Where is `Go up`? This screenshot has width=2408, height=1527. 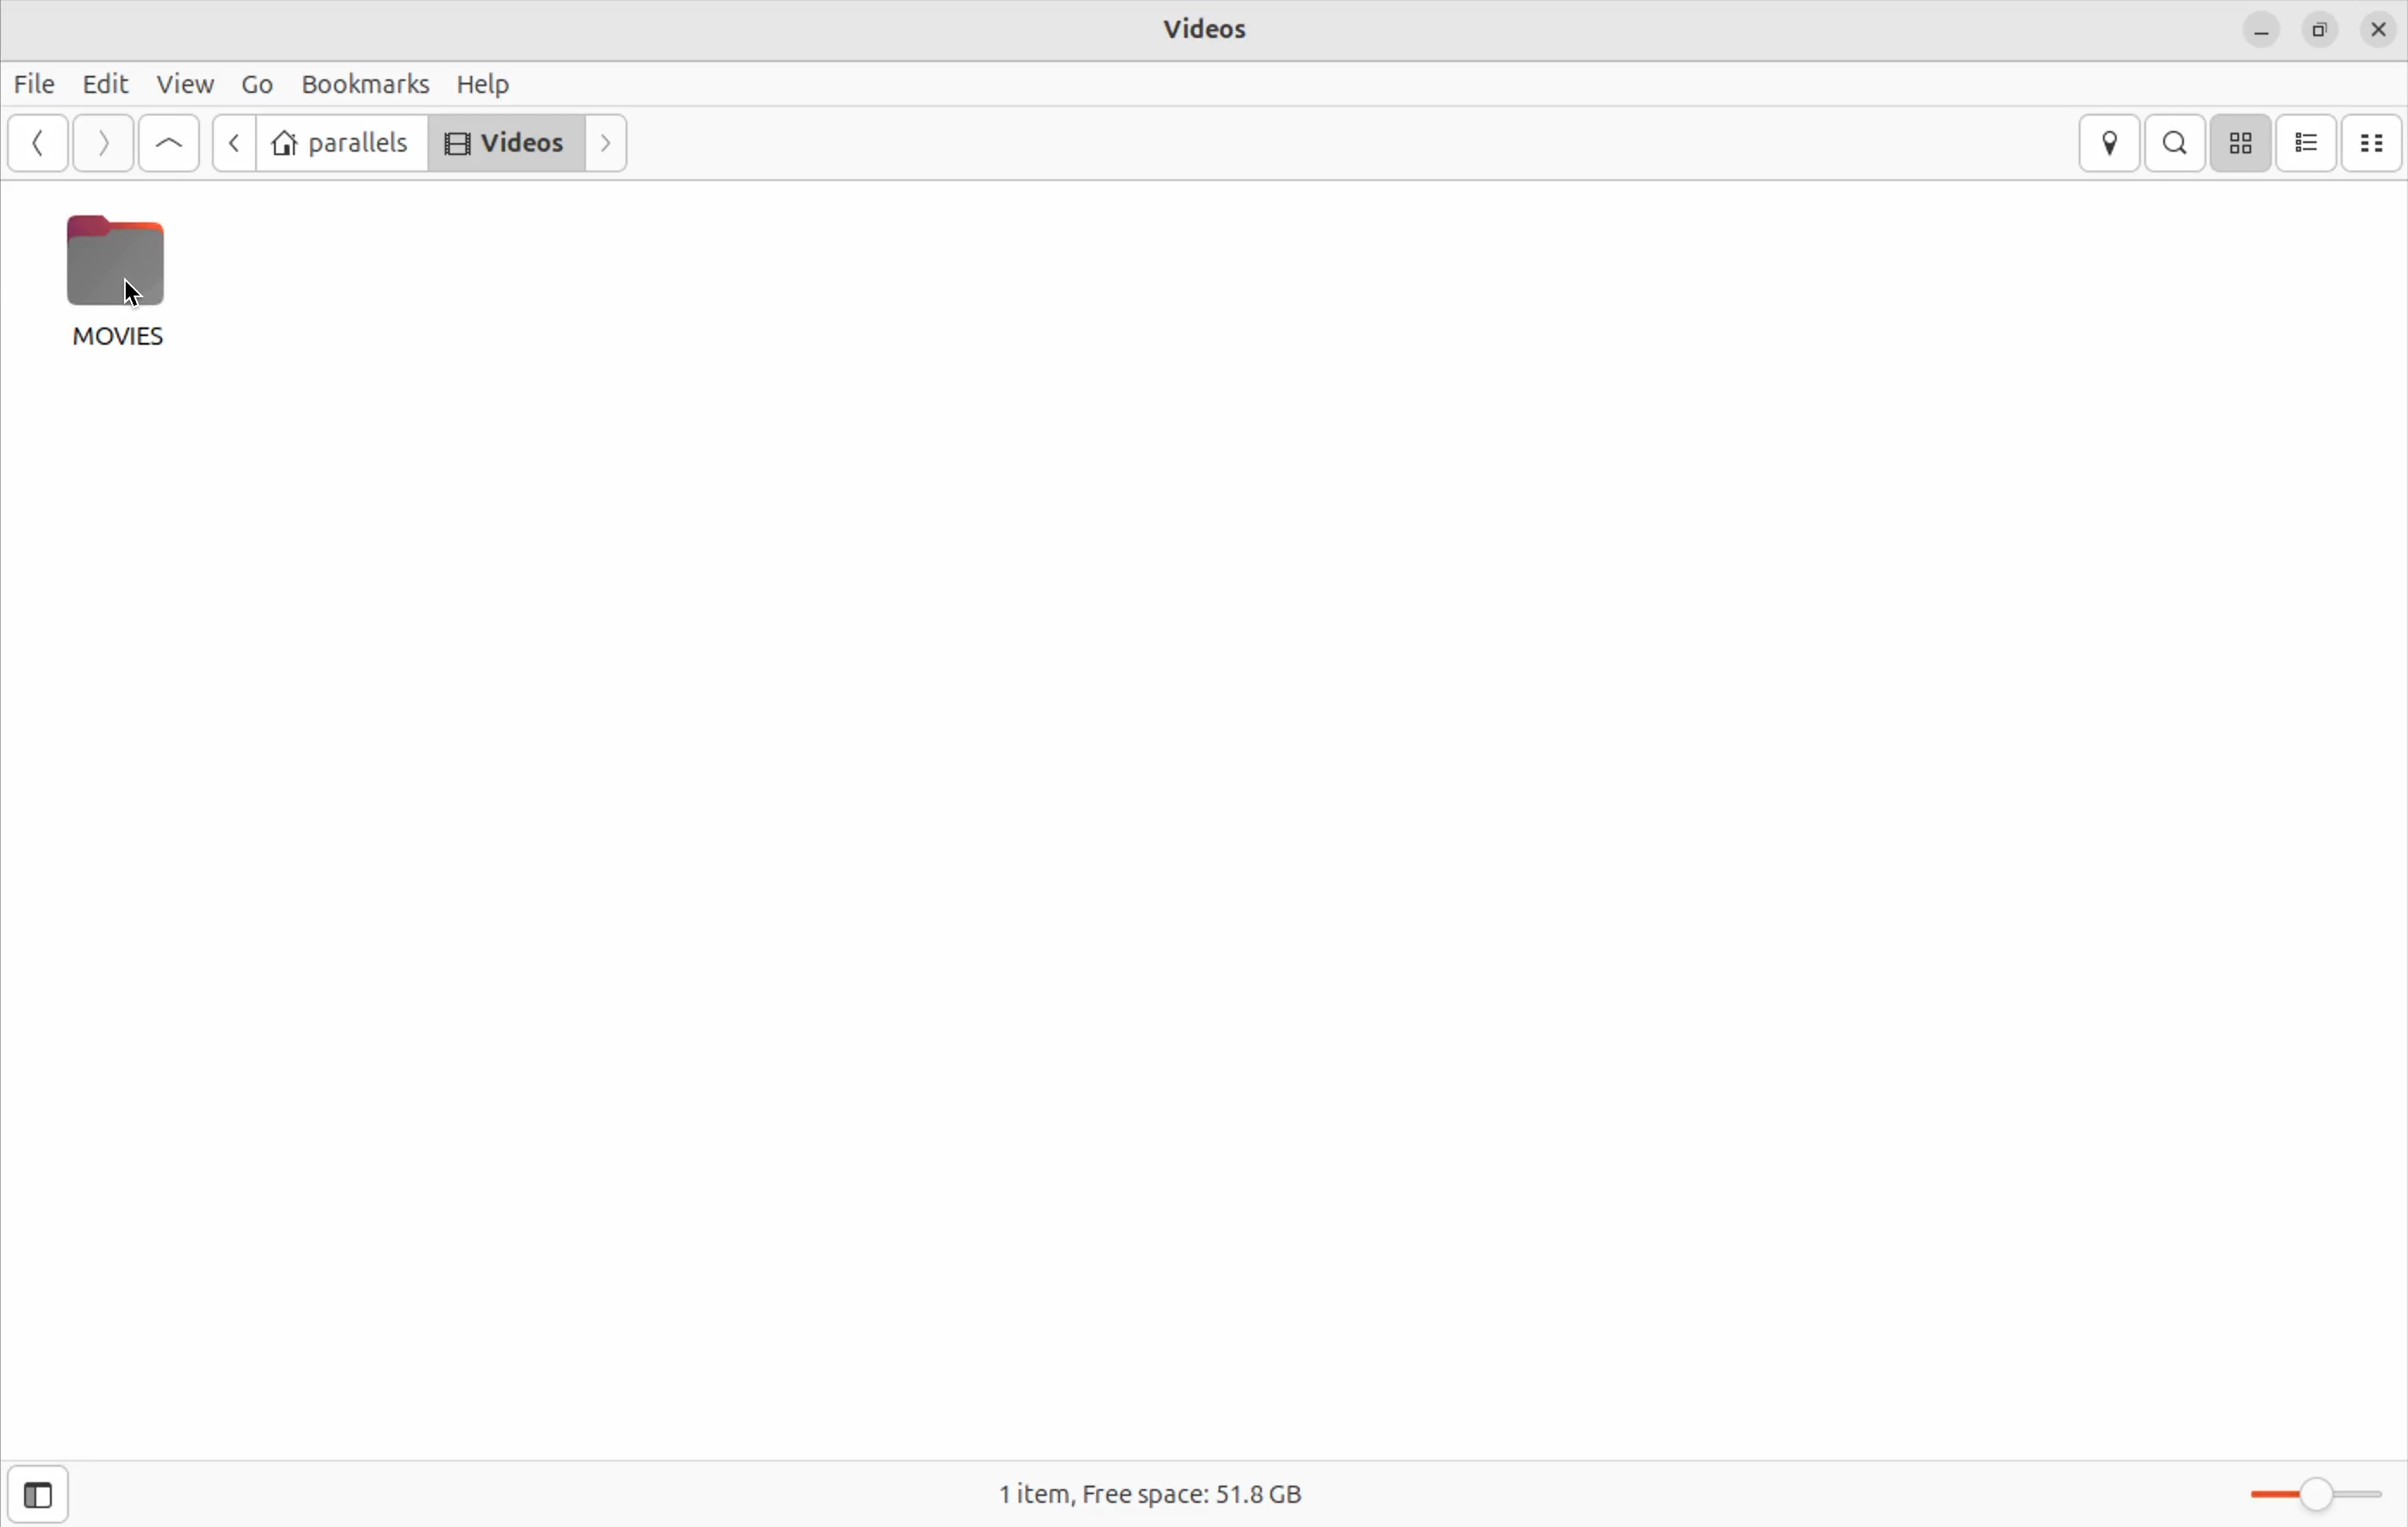
Go up is located at coordinates (168, 143).